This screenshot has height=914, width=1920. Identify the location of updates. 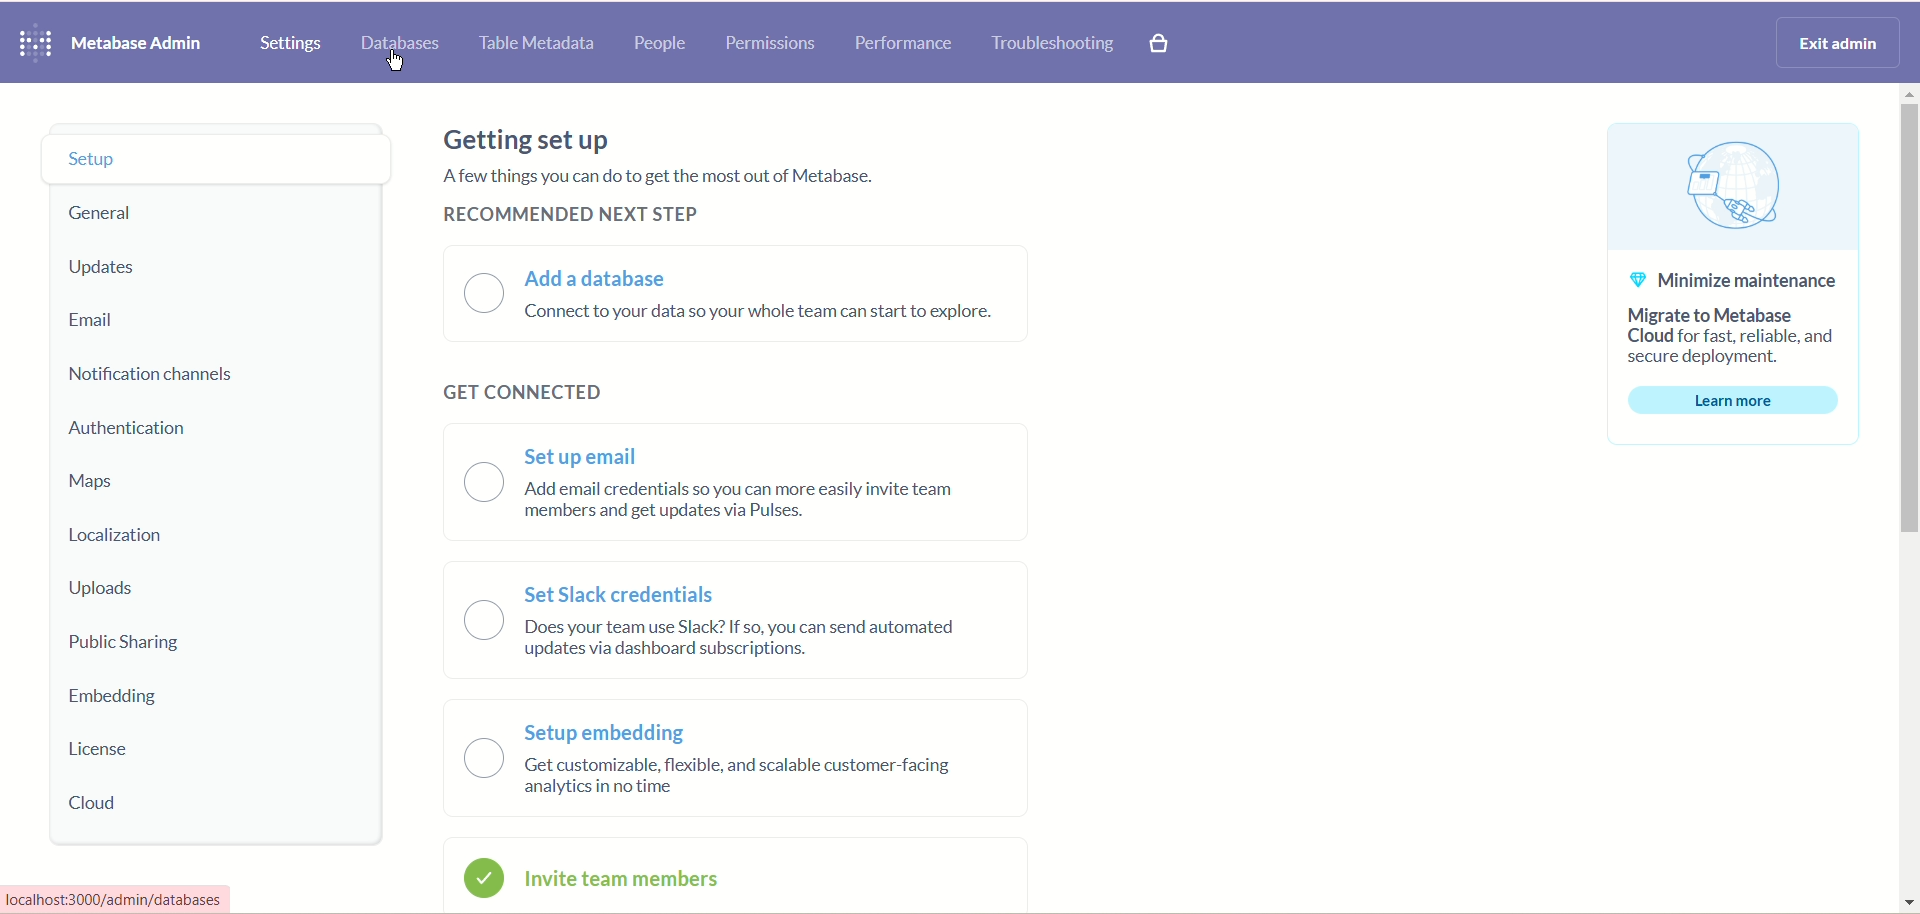
(106, 267).